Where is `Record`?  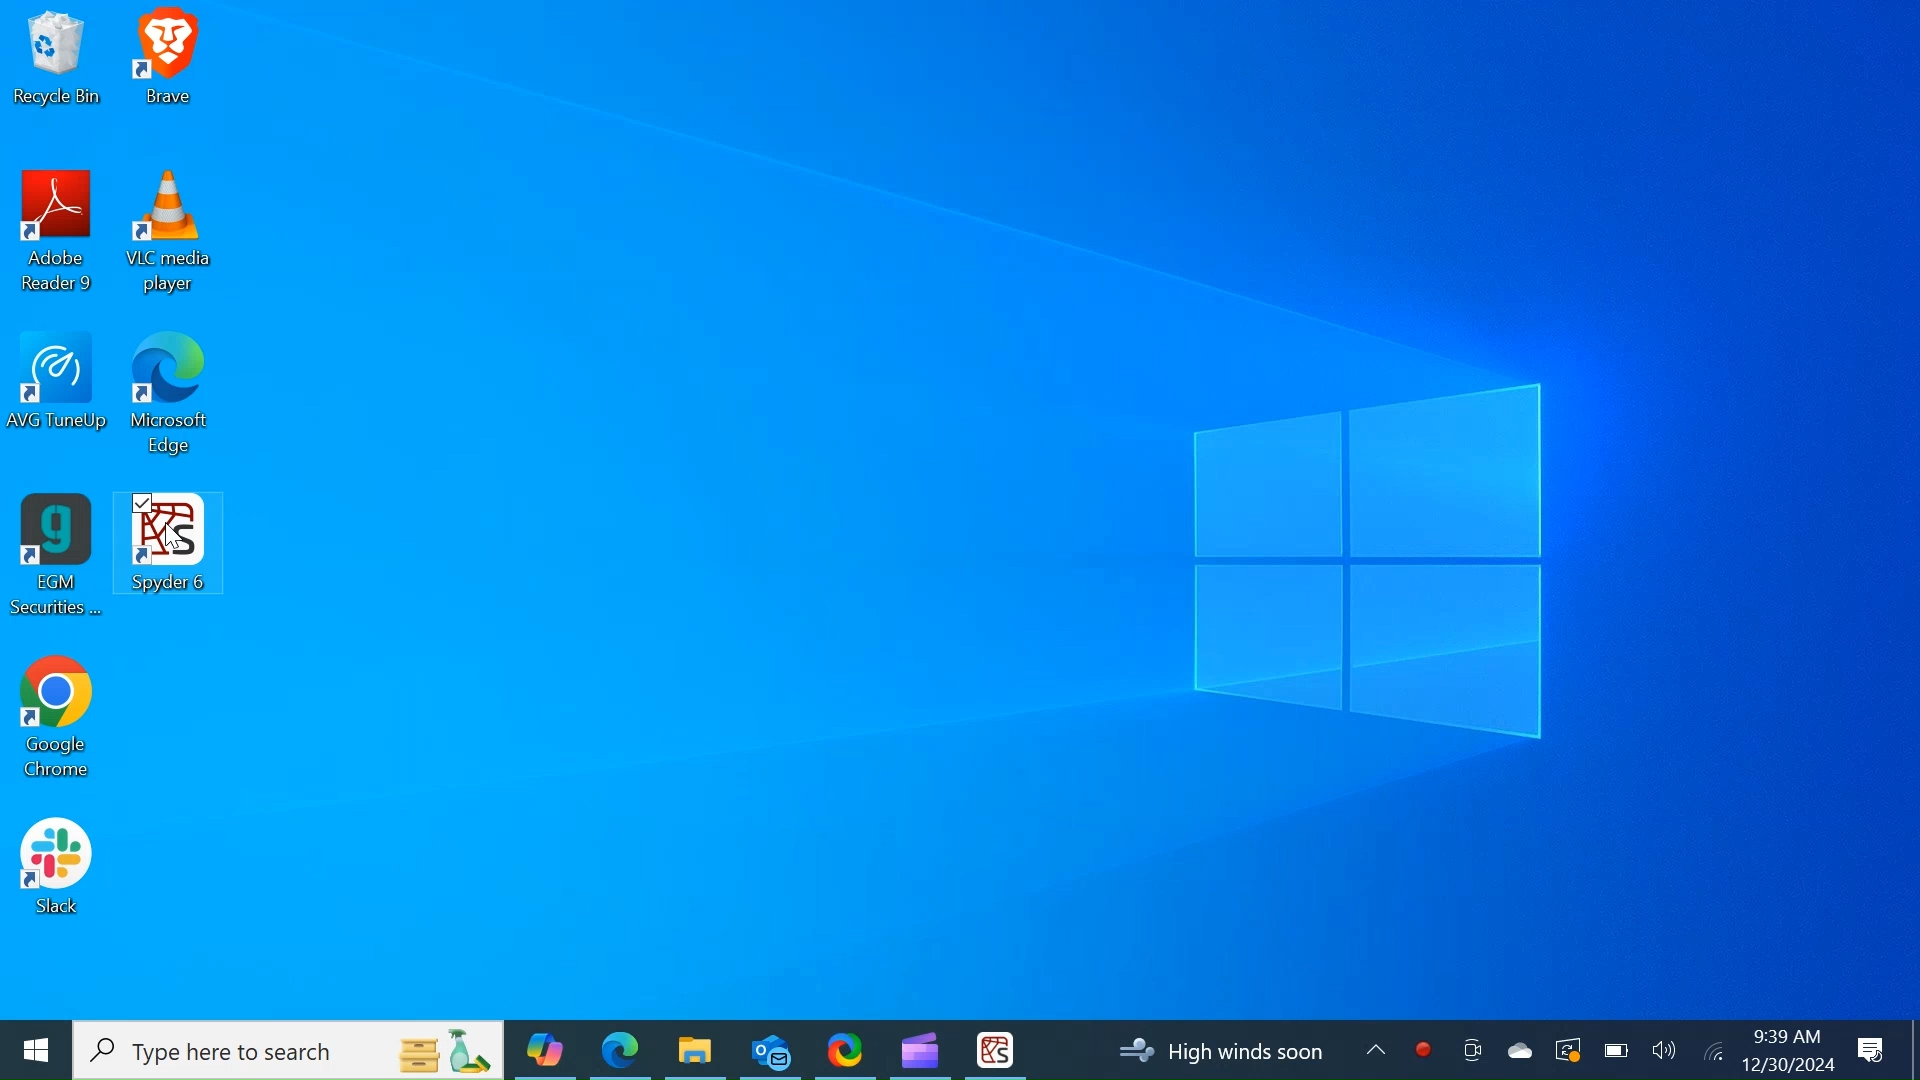 Record is located at coordinates (1423, 1050).